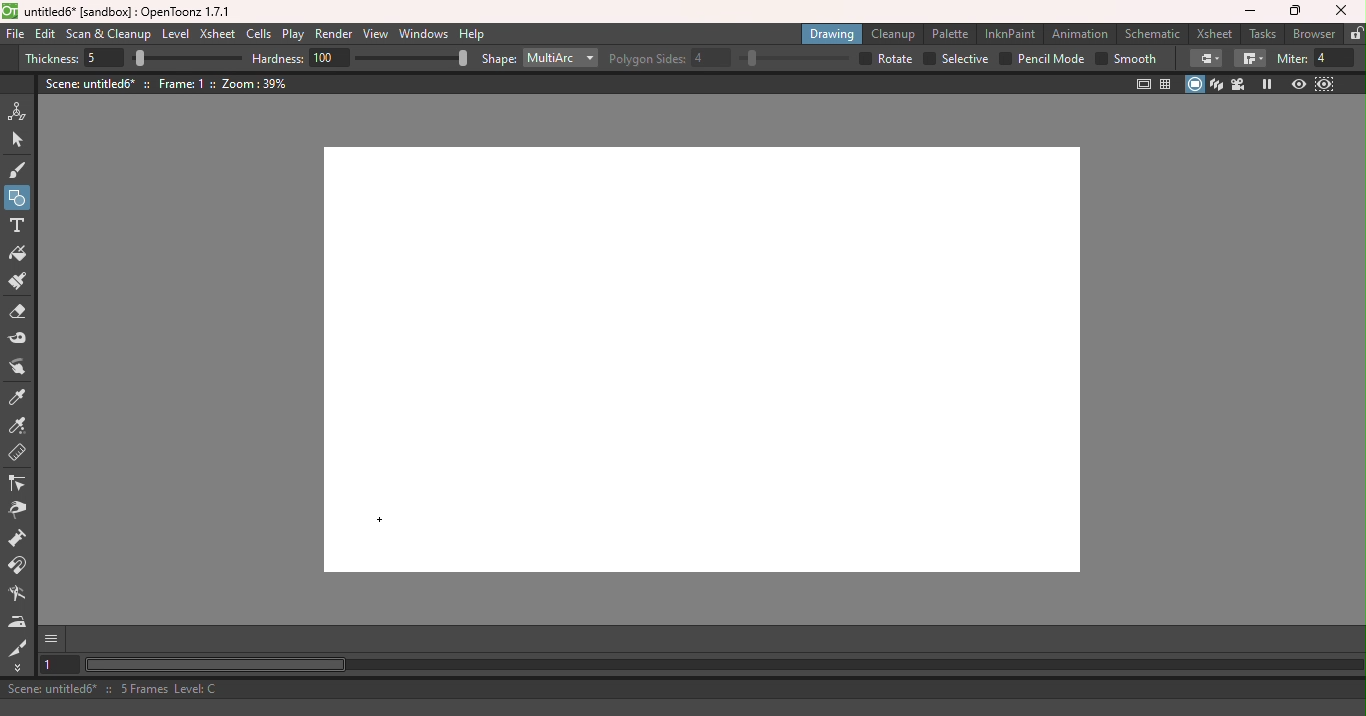  What do you see at coordinates (45, 36) in the screenshot?
I see `Edit` at bounding box center [45, 36].